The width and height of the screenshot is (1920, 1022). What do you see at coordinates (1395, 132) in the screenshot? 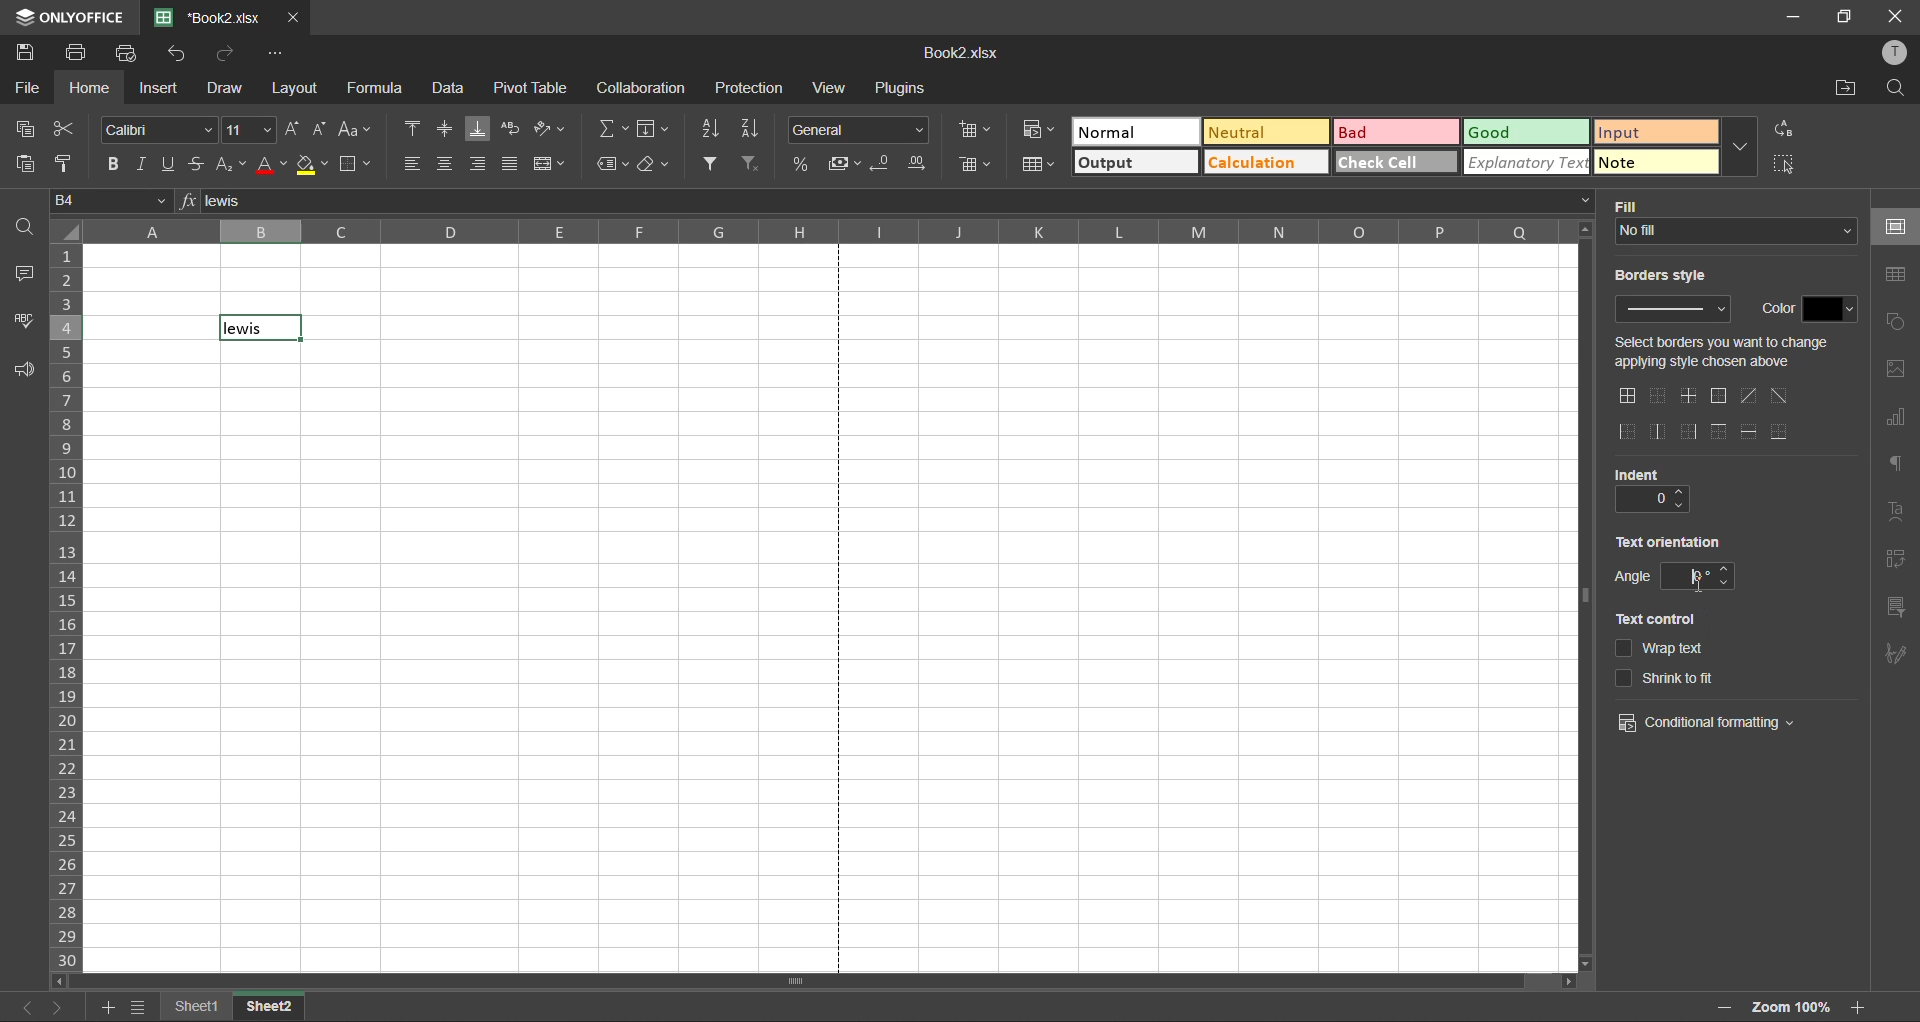
I see `bad` at bounding box center [1395, 132].